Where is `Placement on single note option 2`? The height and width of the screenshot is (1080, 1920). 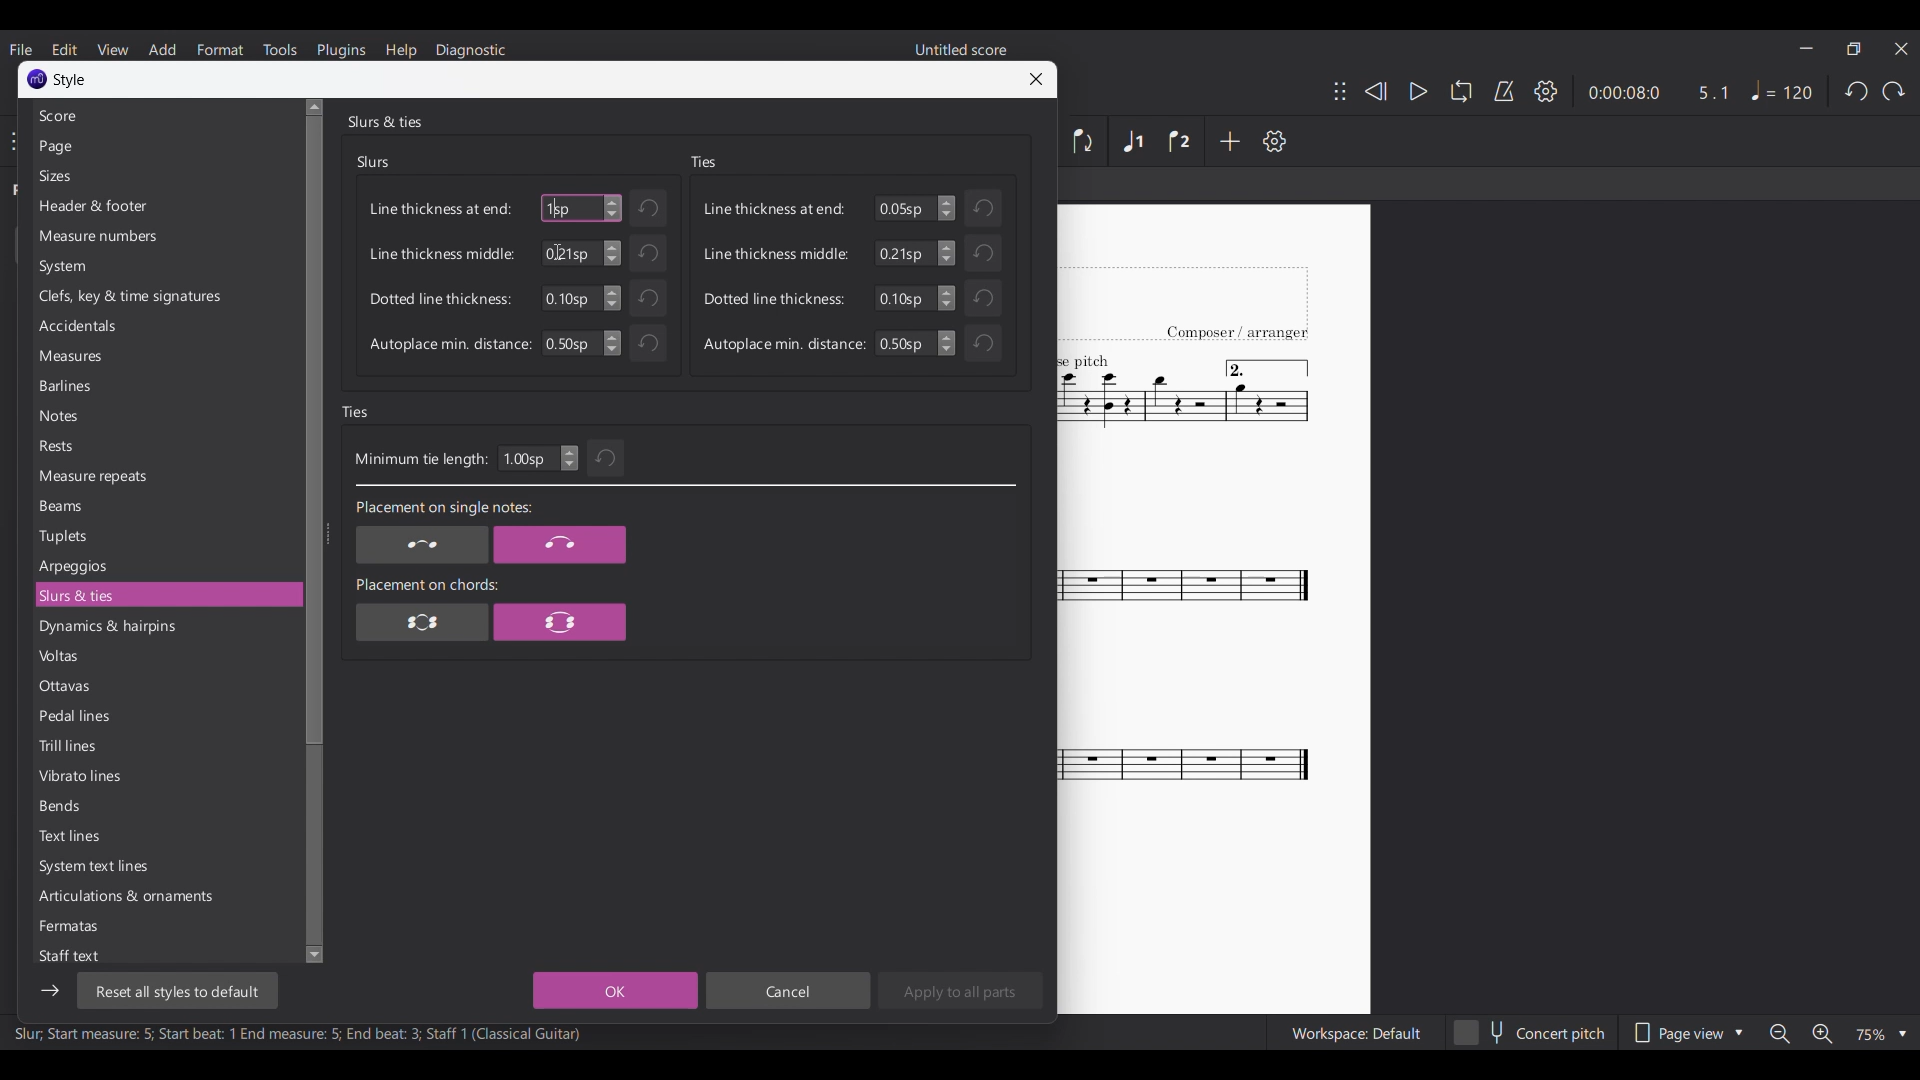
Placement on single note option 2 is located at coordinates (560, 545).